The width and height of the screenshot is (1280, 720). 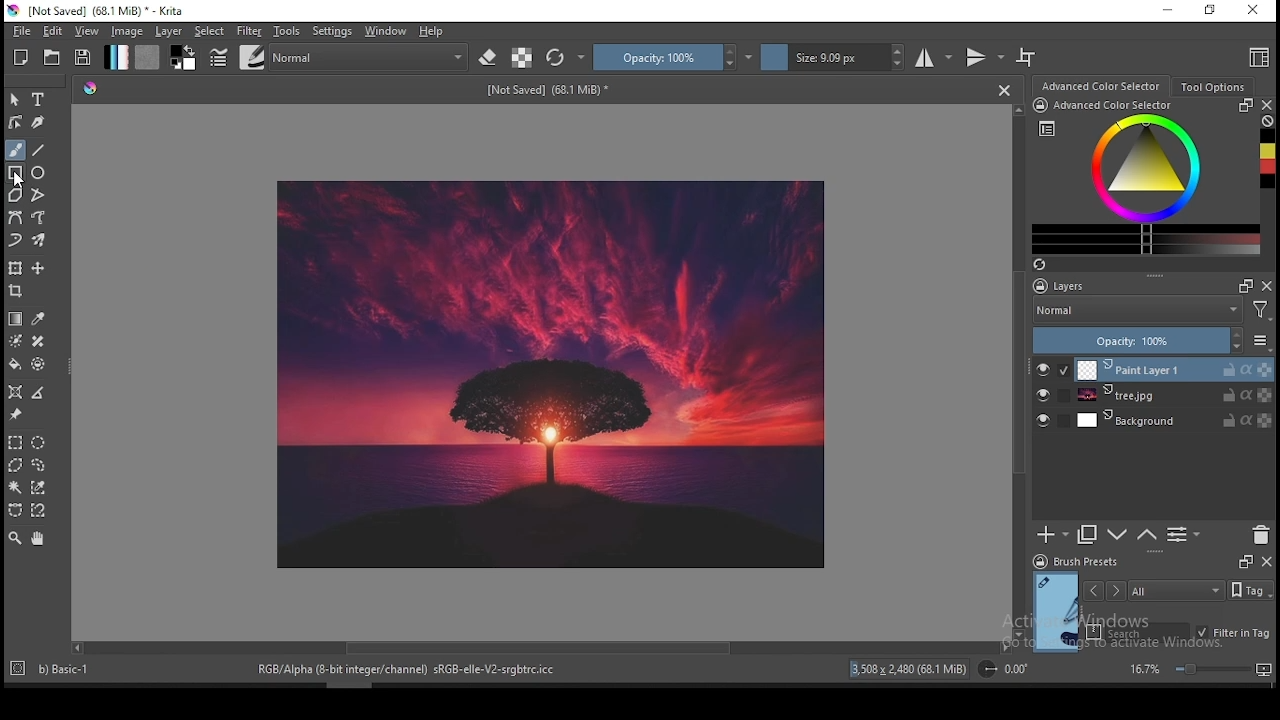 What do you see at coordinates (1209, 11) in the screenshot?
I see `restore` at bounding box center [1209, 11].